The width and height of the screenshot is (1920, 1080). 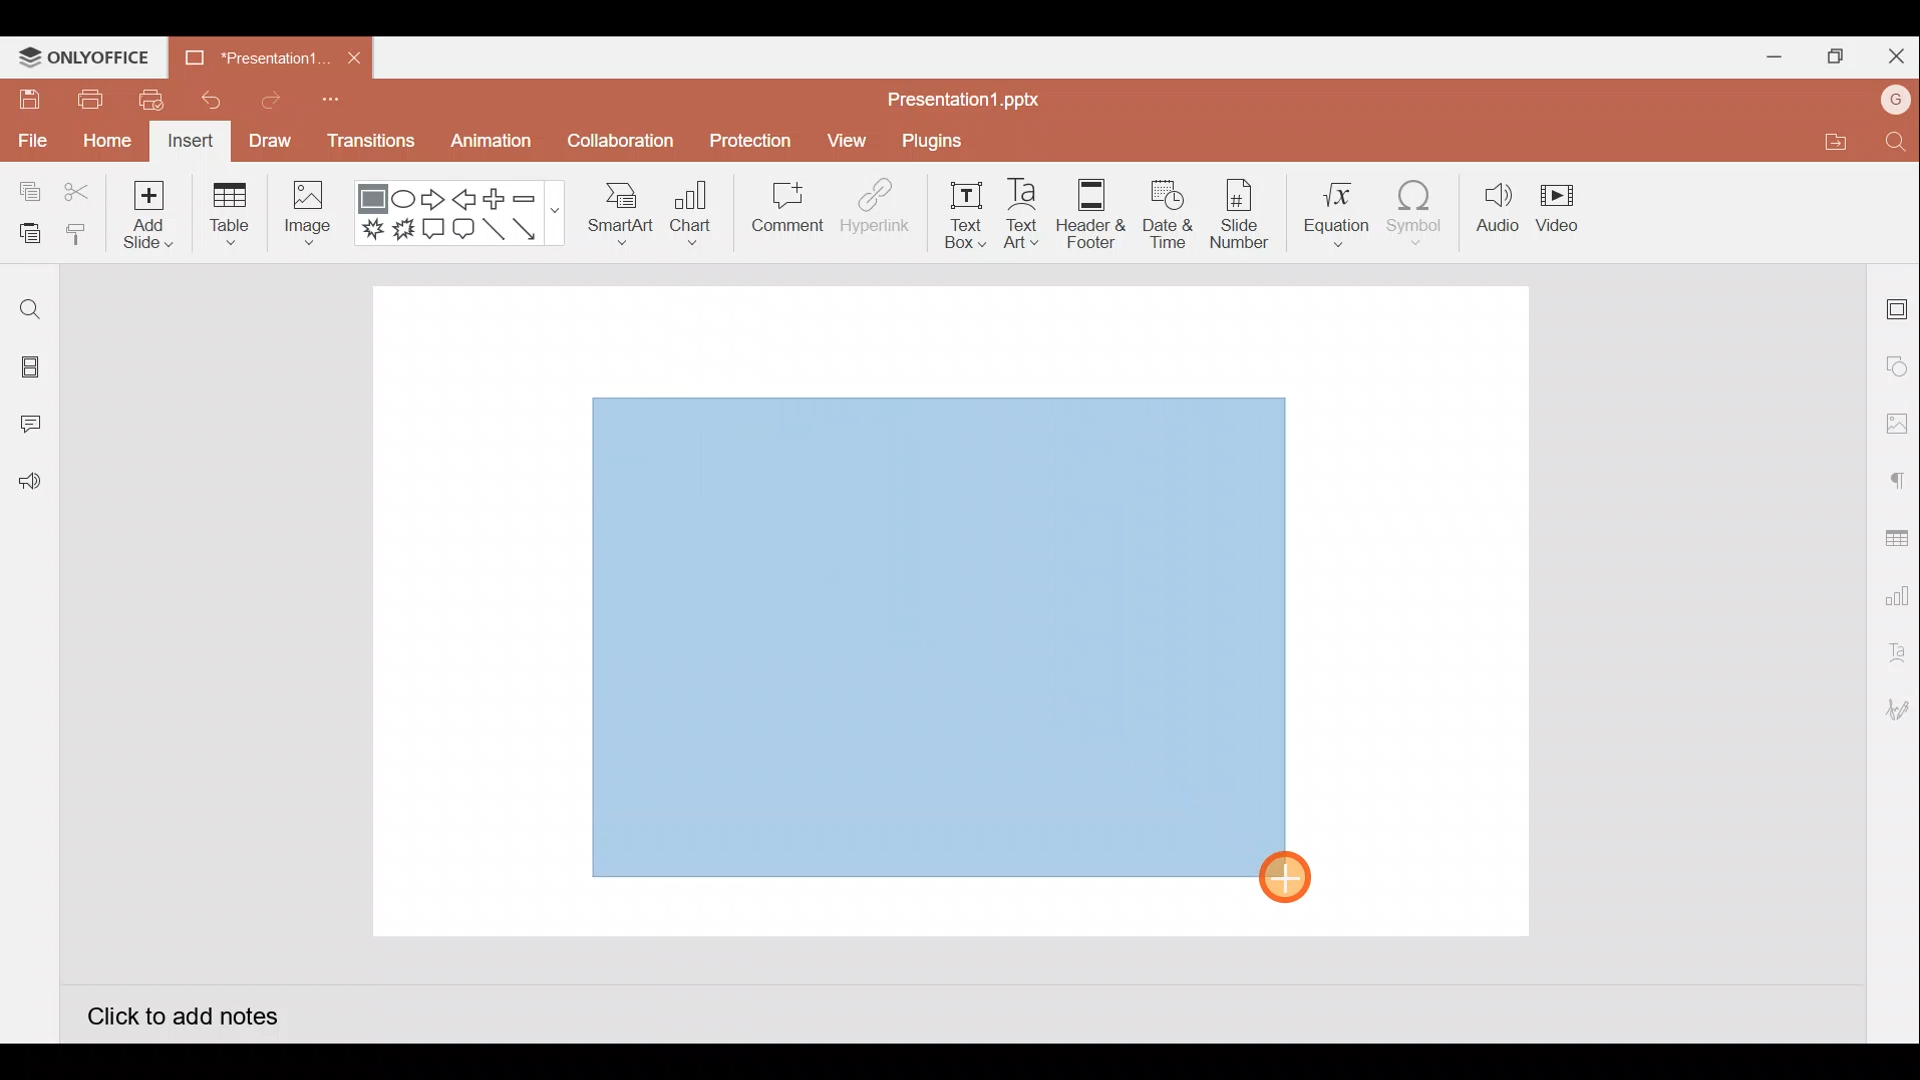 I want to click on Chart, so click(x=692, y=211).